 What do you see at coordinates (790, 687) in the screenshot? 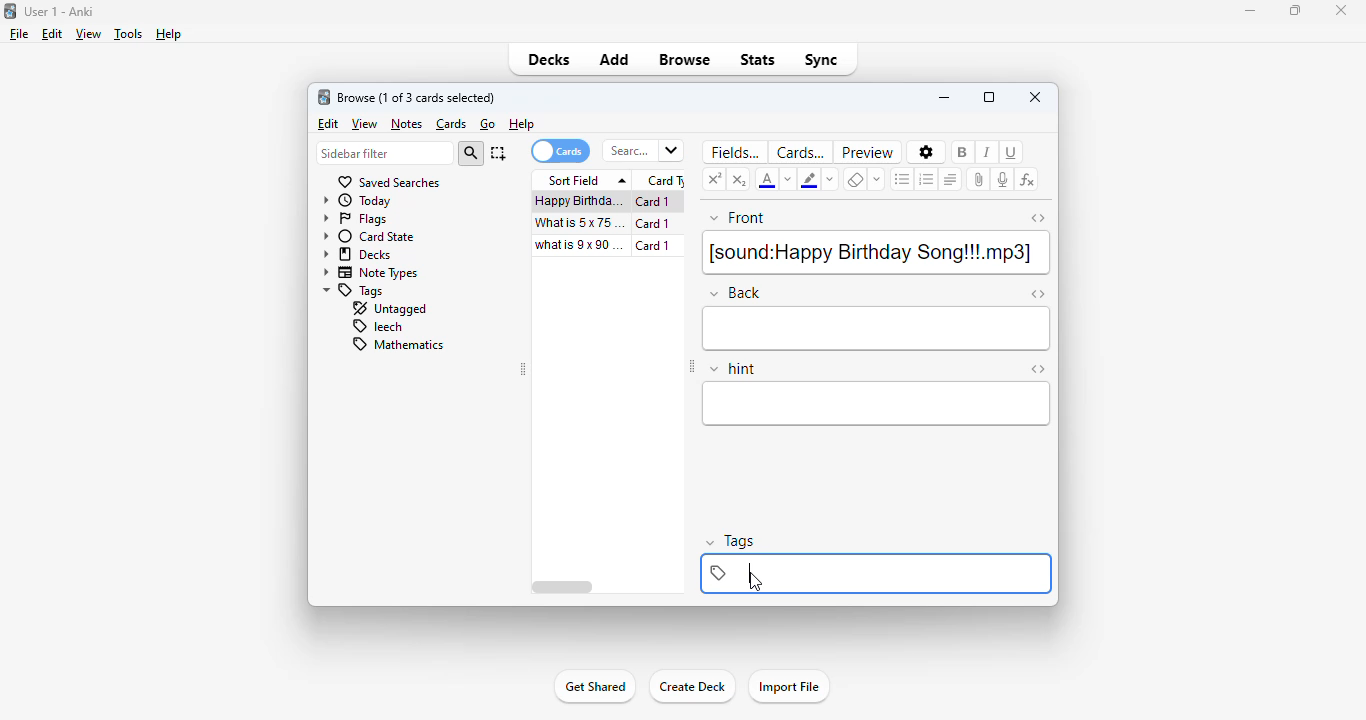
I see `import file` at bounding box center [790, 687].